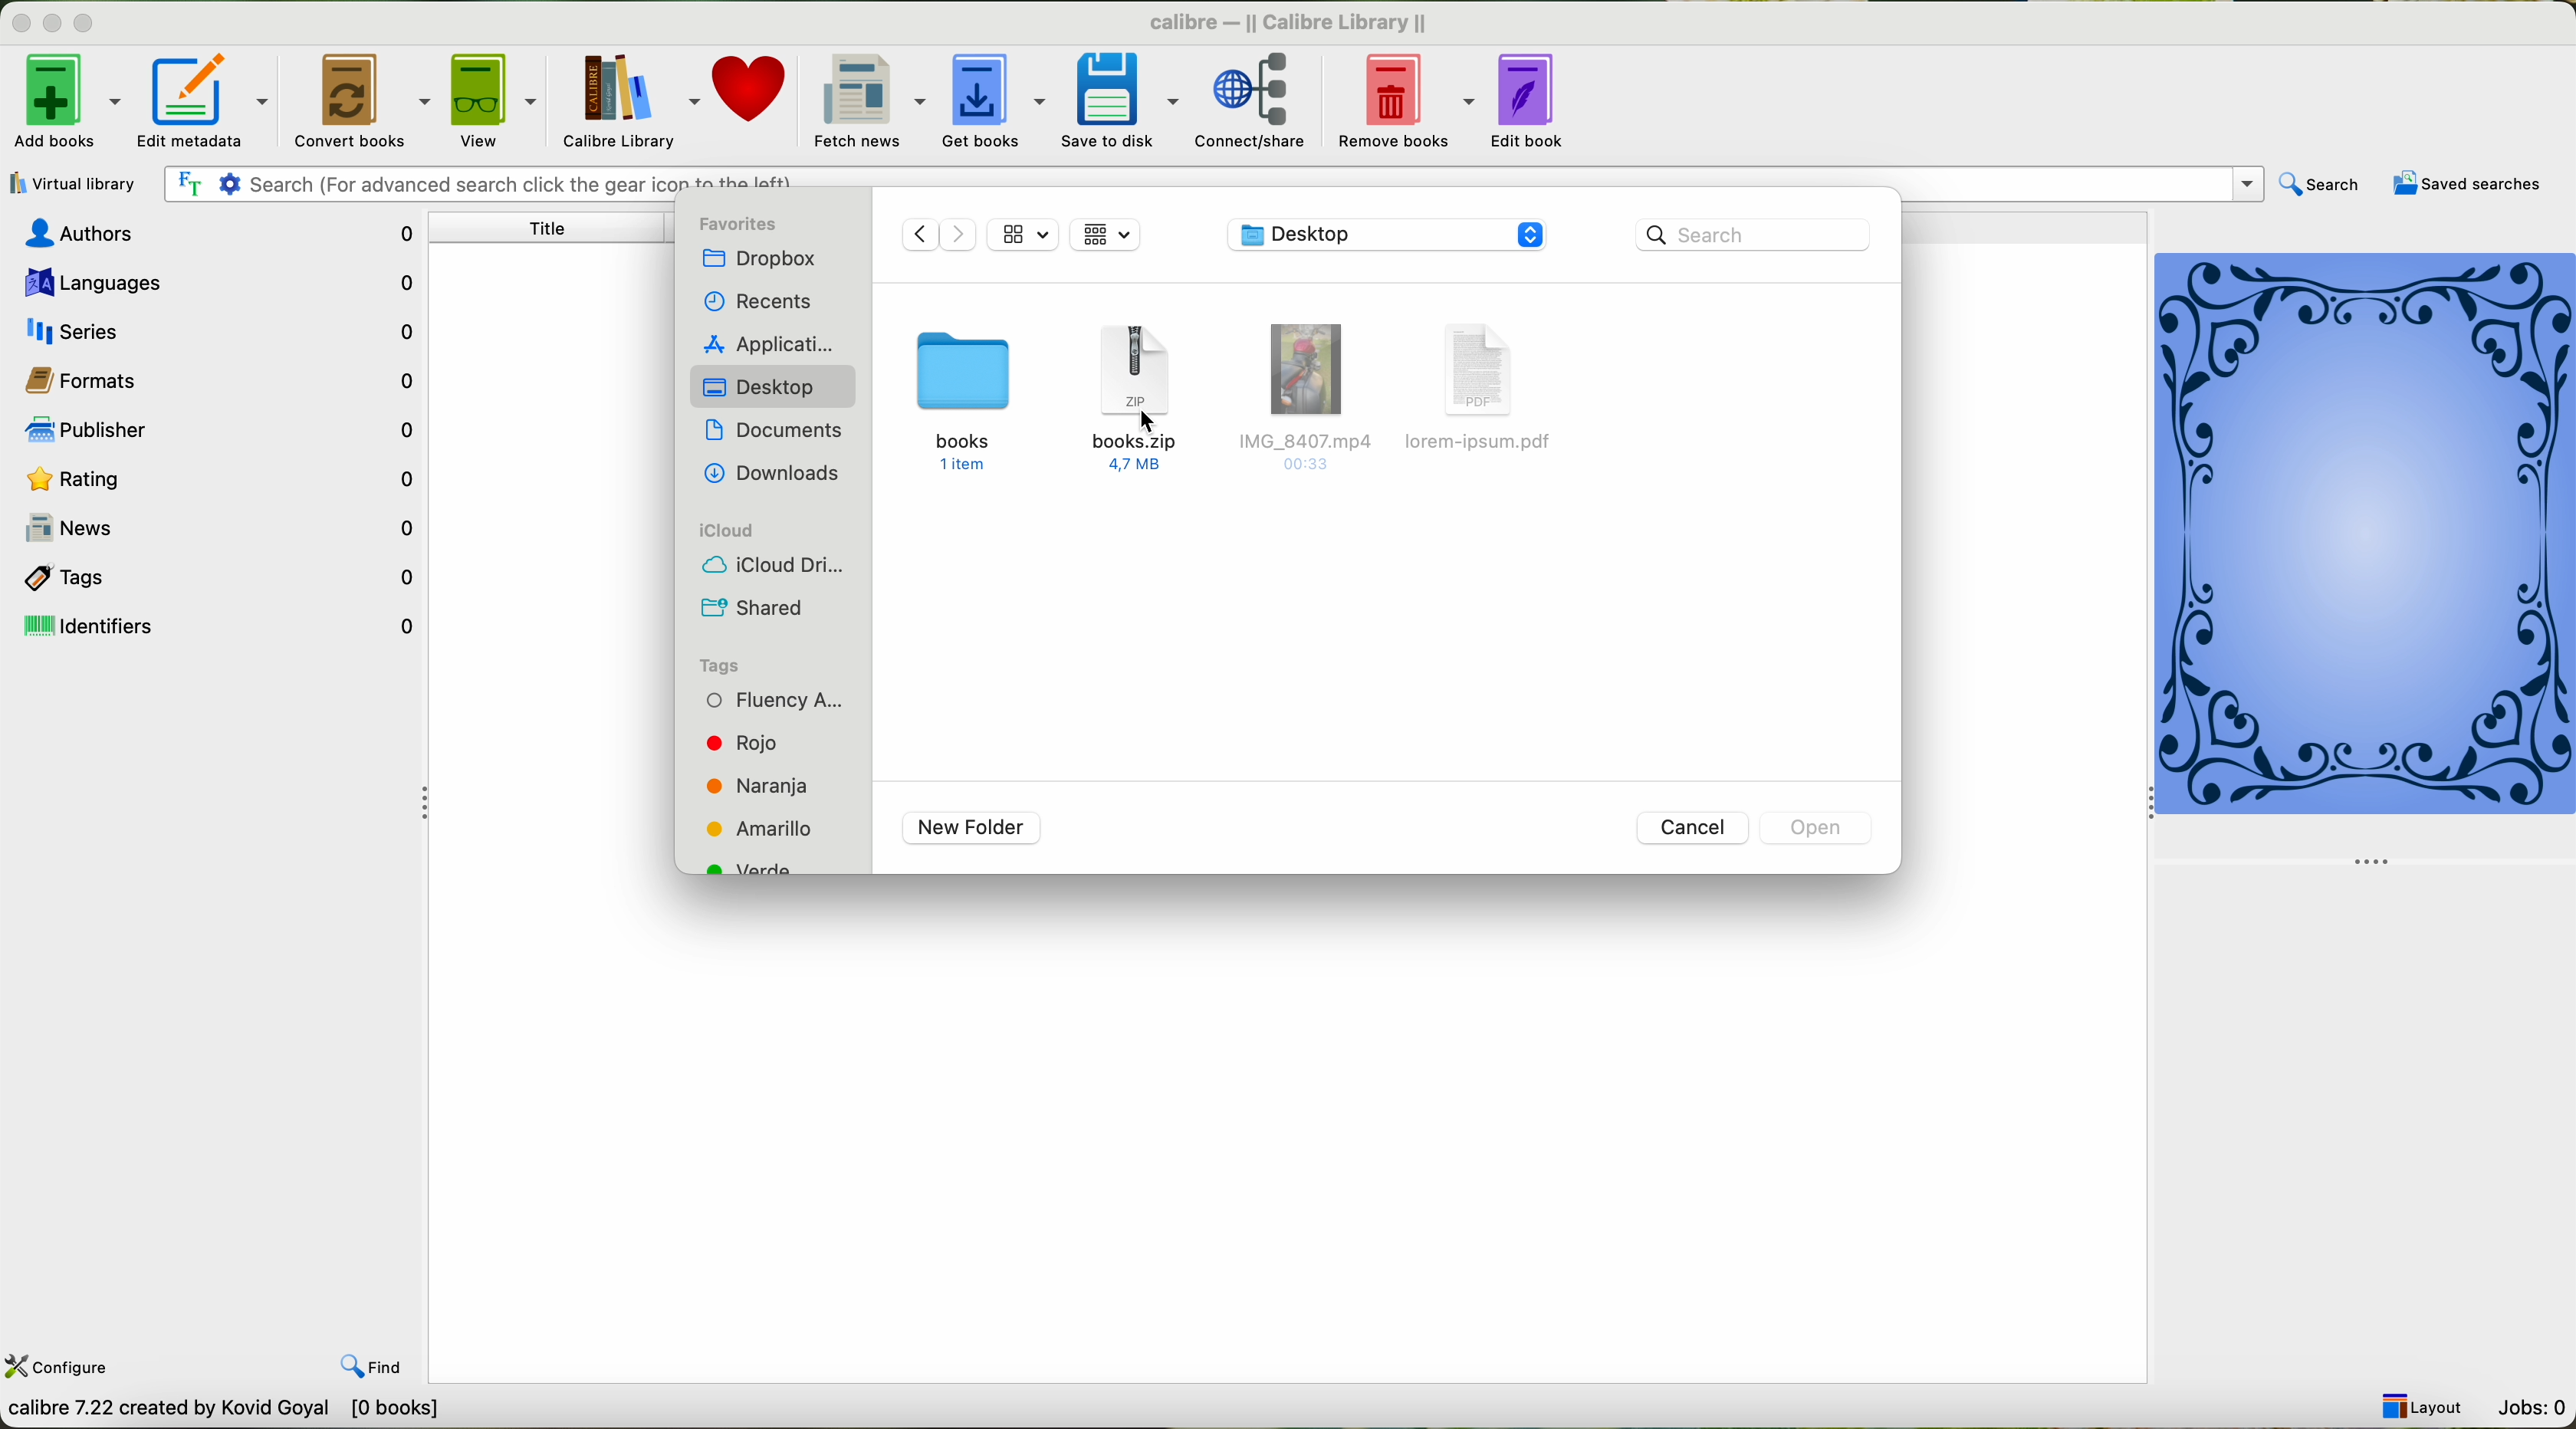 Image resolution: width=2576 pixels, height=1429 pixels. What do you see at coordinates (765, 865) in the screenshot?
I see `green tag` at bounding box center [765, 865].